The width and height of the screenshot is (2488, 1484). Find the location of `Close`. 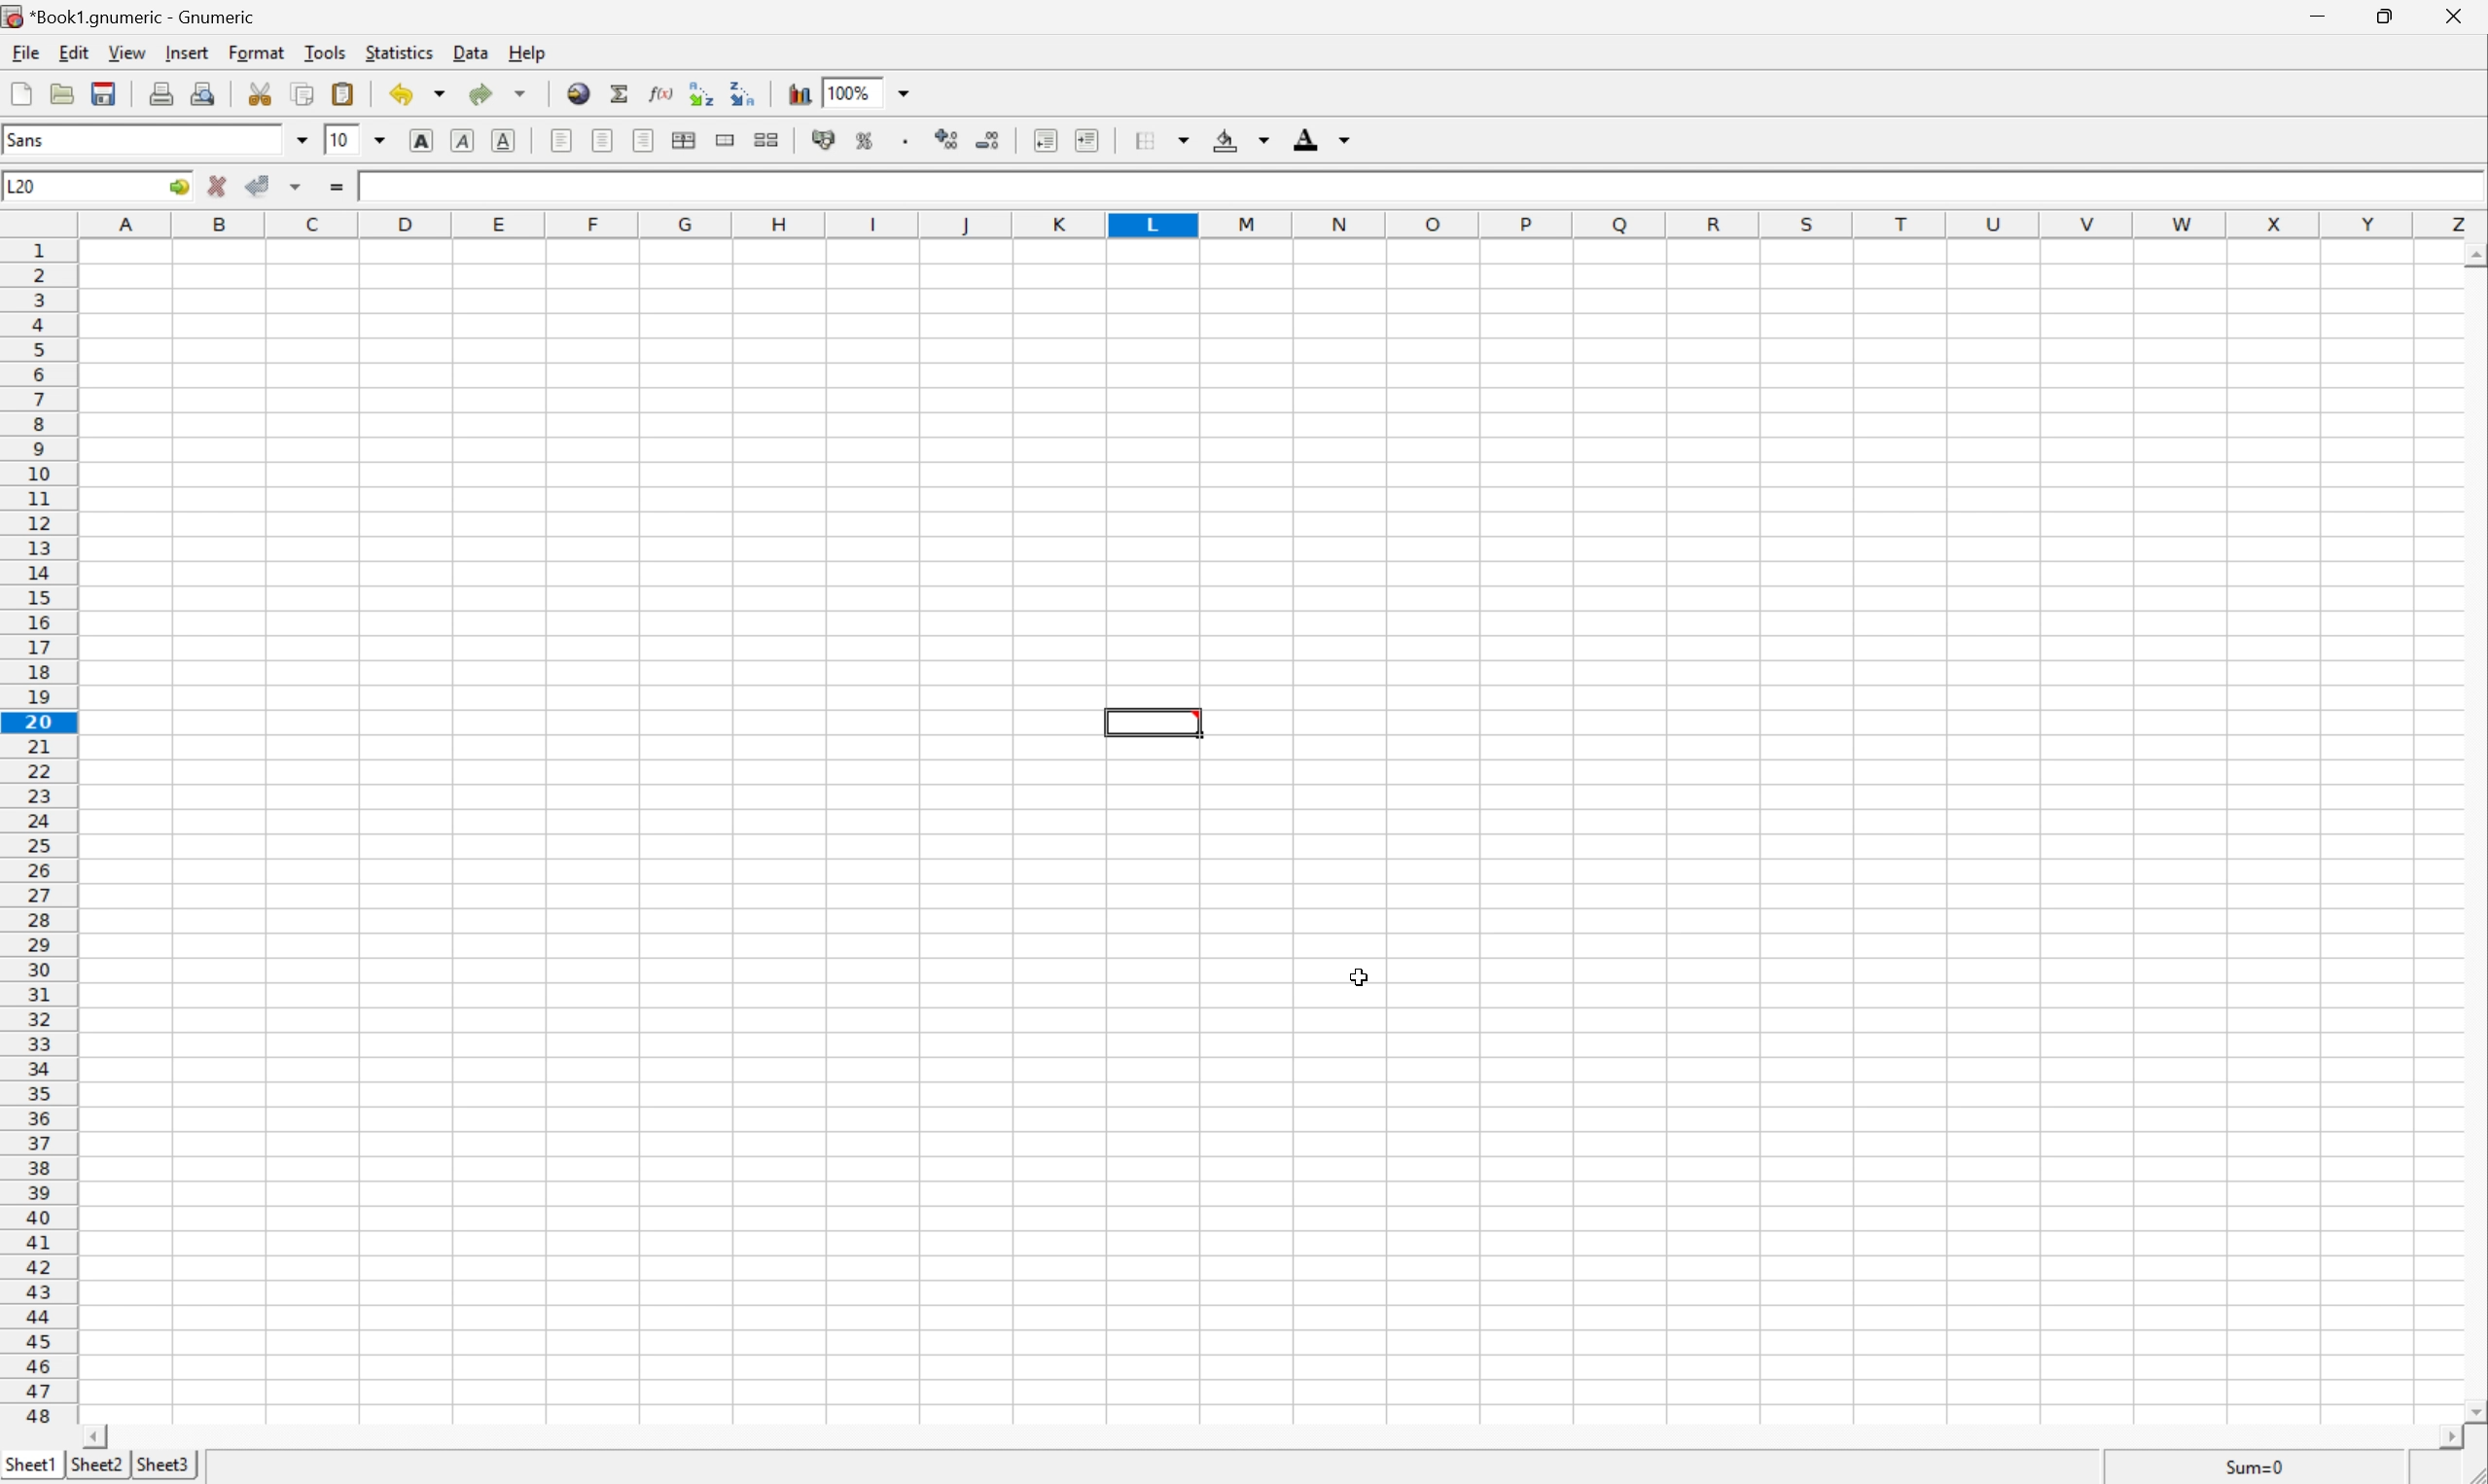

Close is located at coordinates (2452, 16).